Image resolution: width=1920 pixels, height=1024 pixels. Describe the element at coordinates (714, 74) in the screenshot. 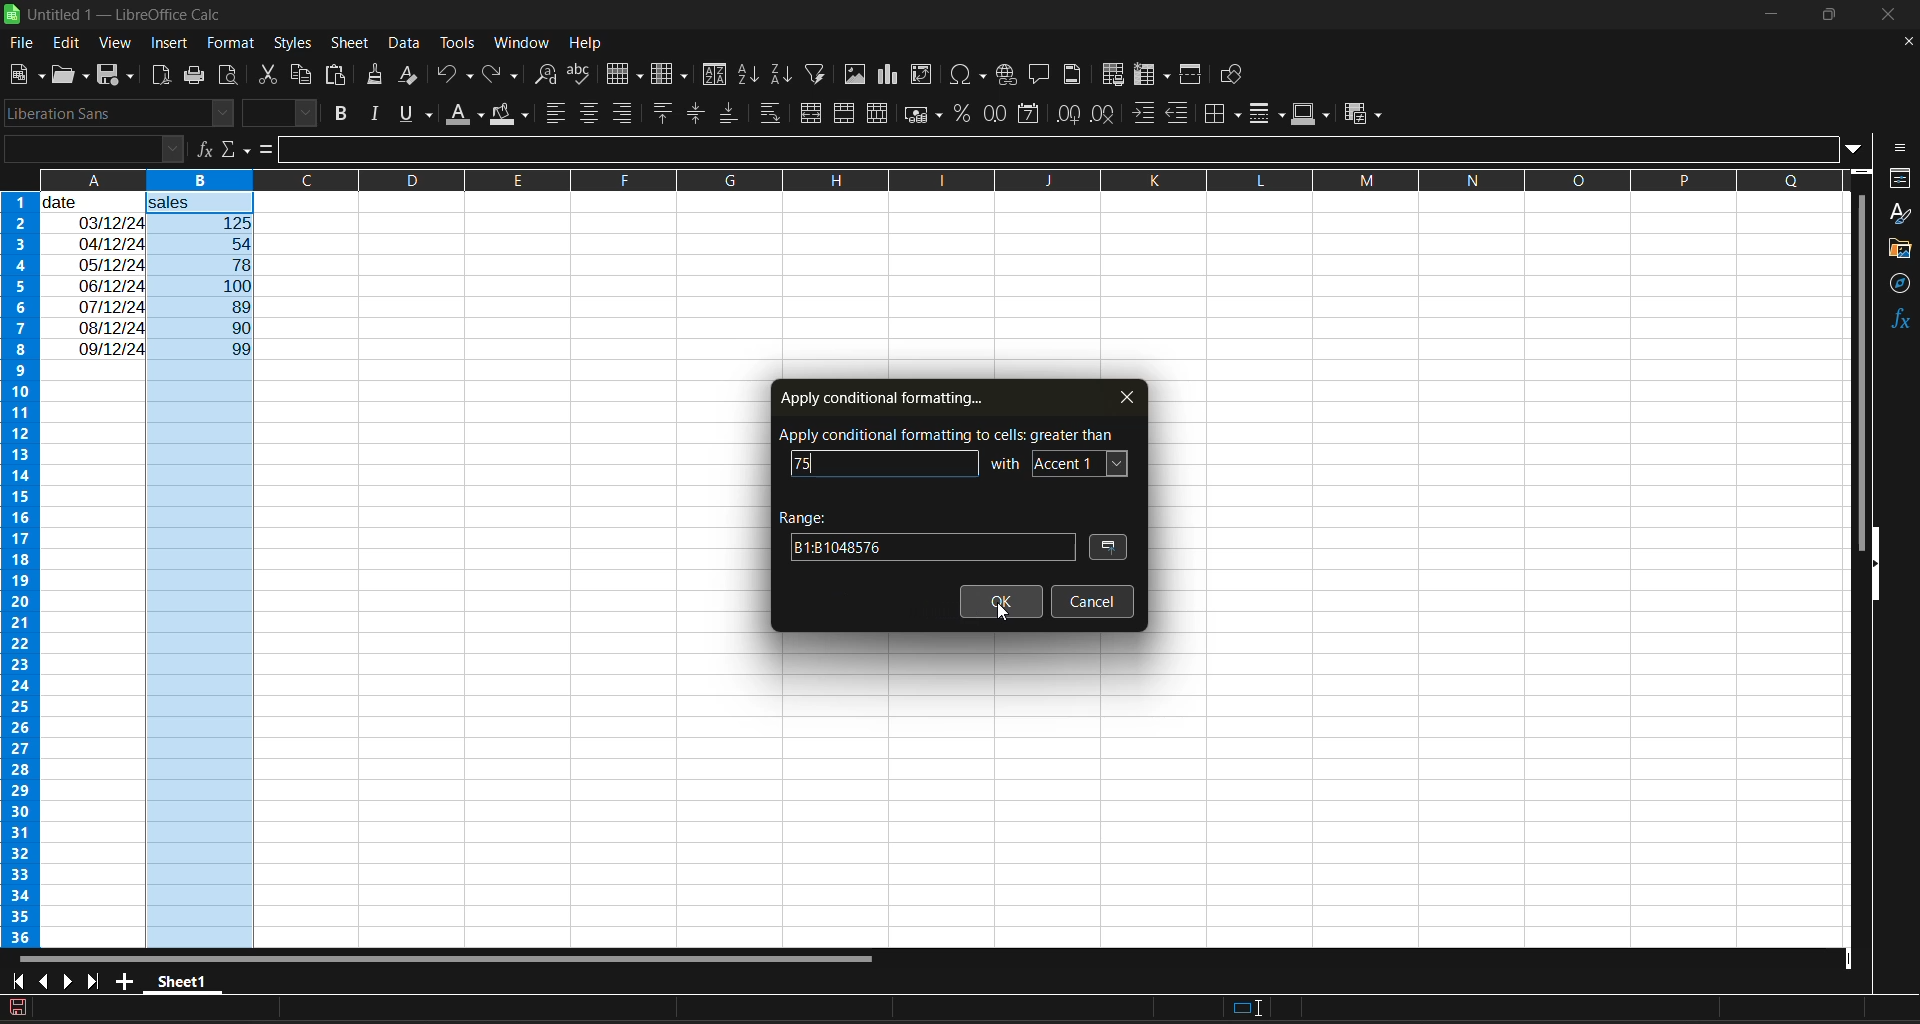

I see `sort` at that location.